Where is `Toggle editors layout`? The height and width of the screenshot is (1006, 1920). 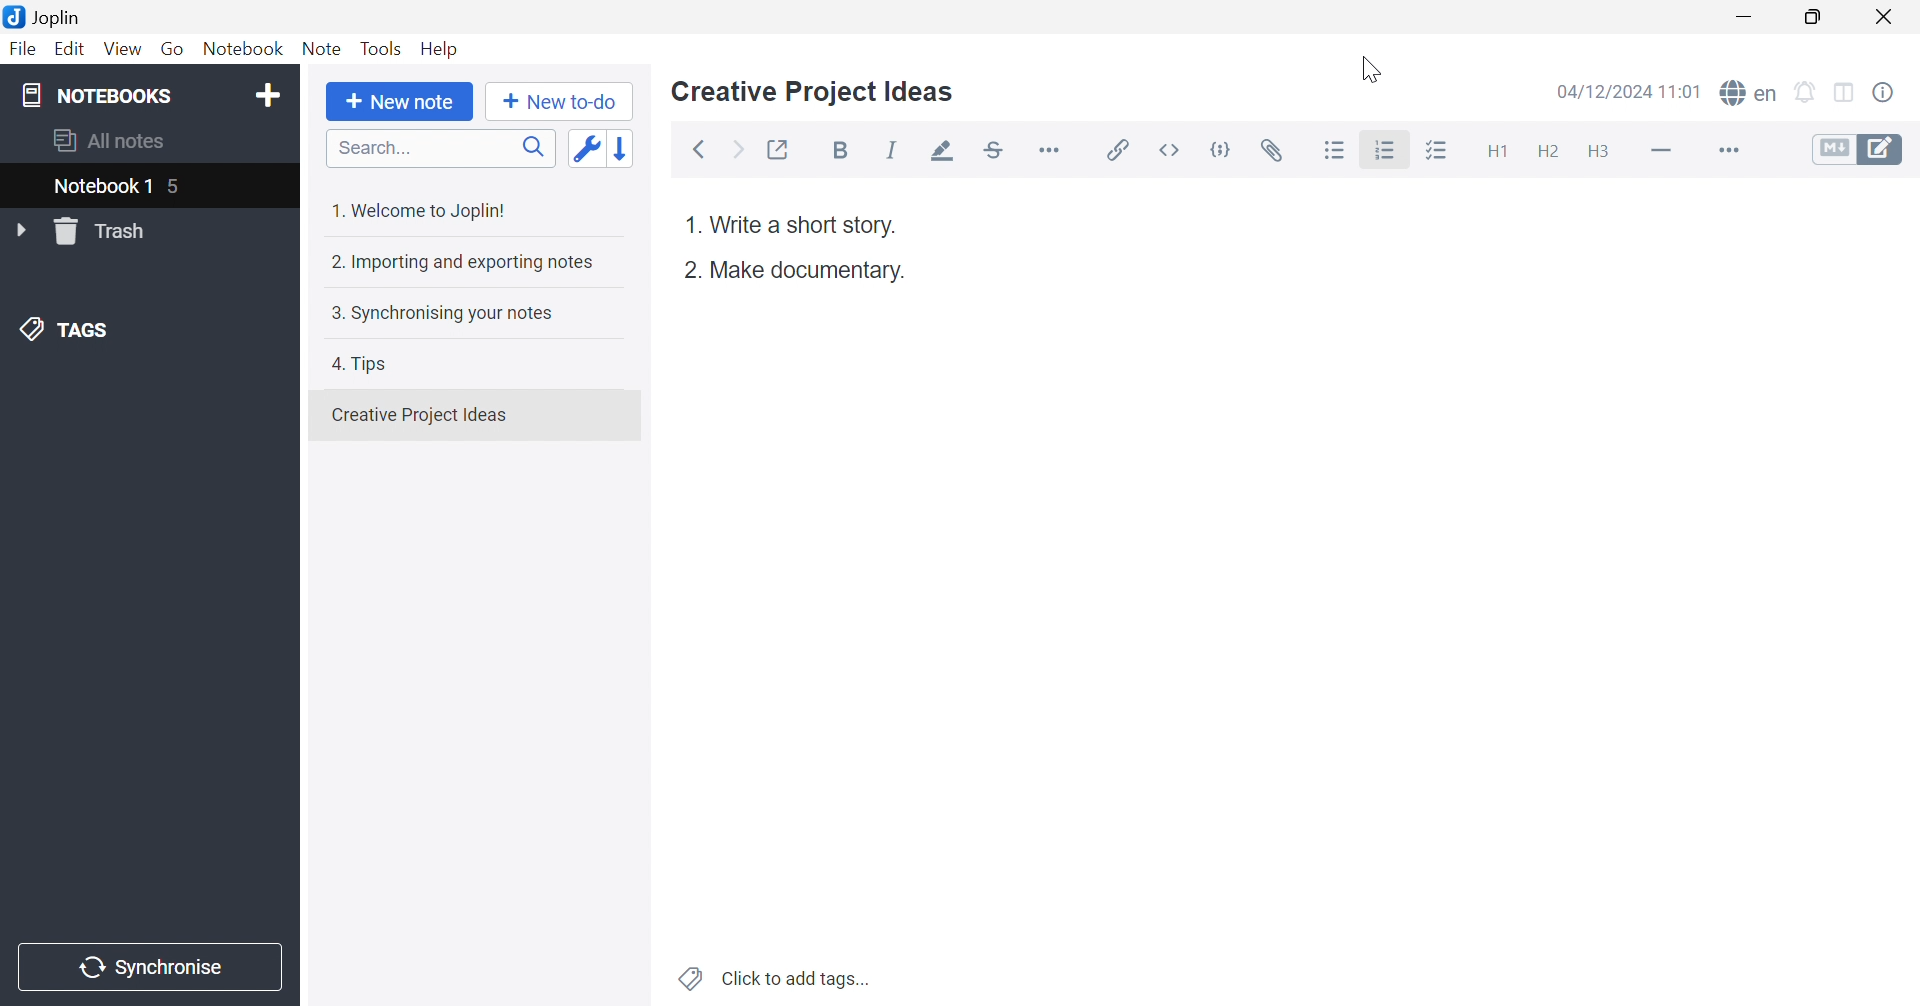 Toggle editors layout is located at coordinates (1844, 90).